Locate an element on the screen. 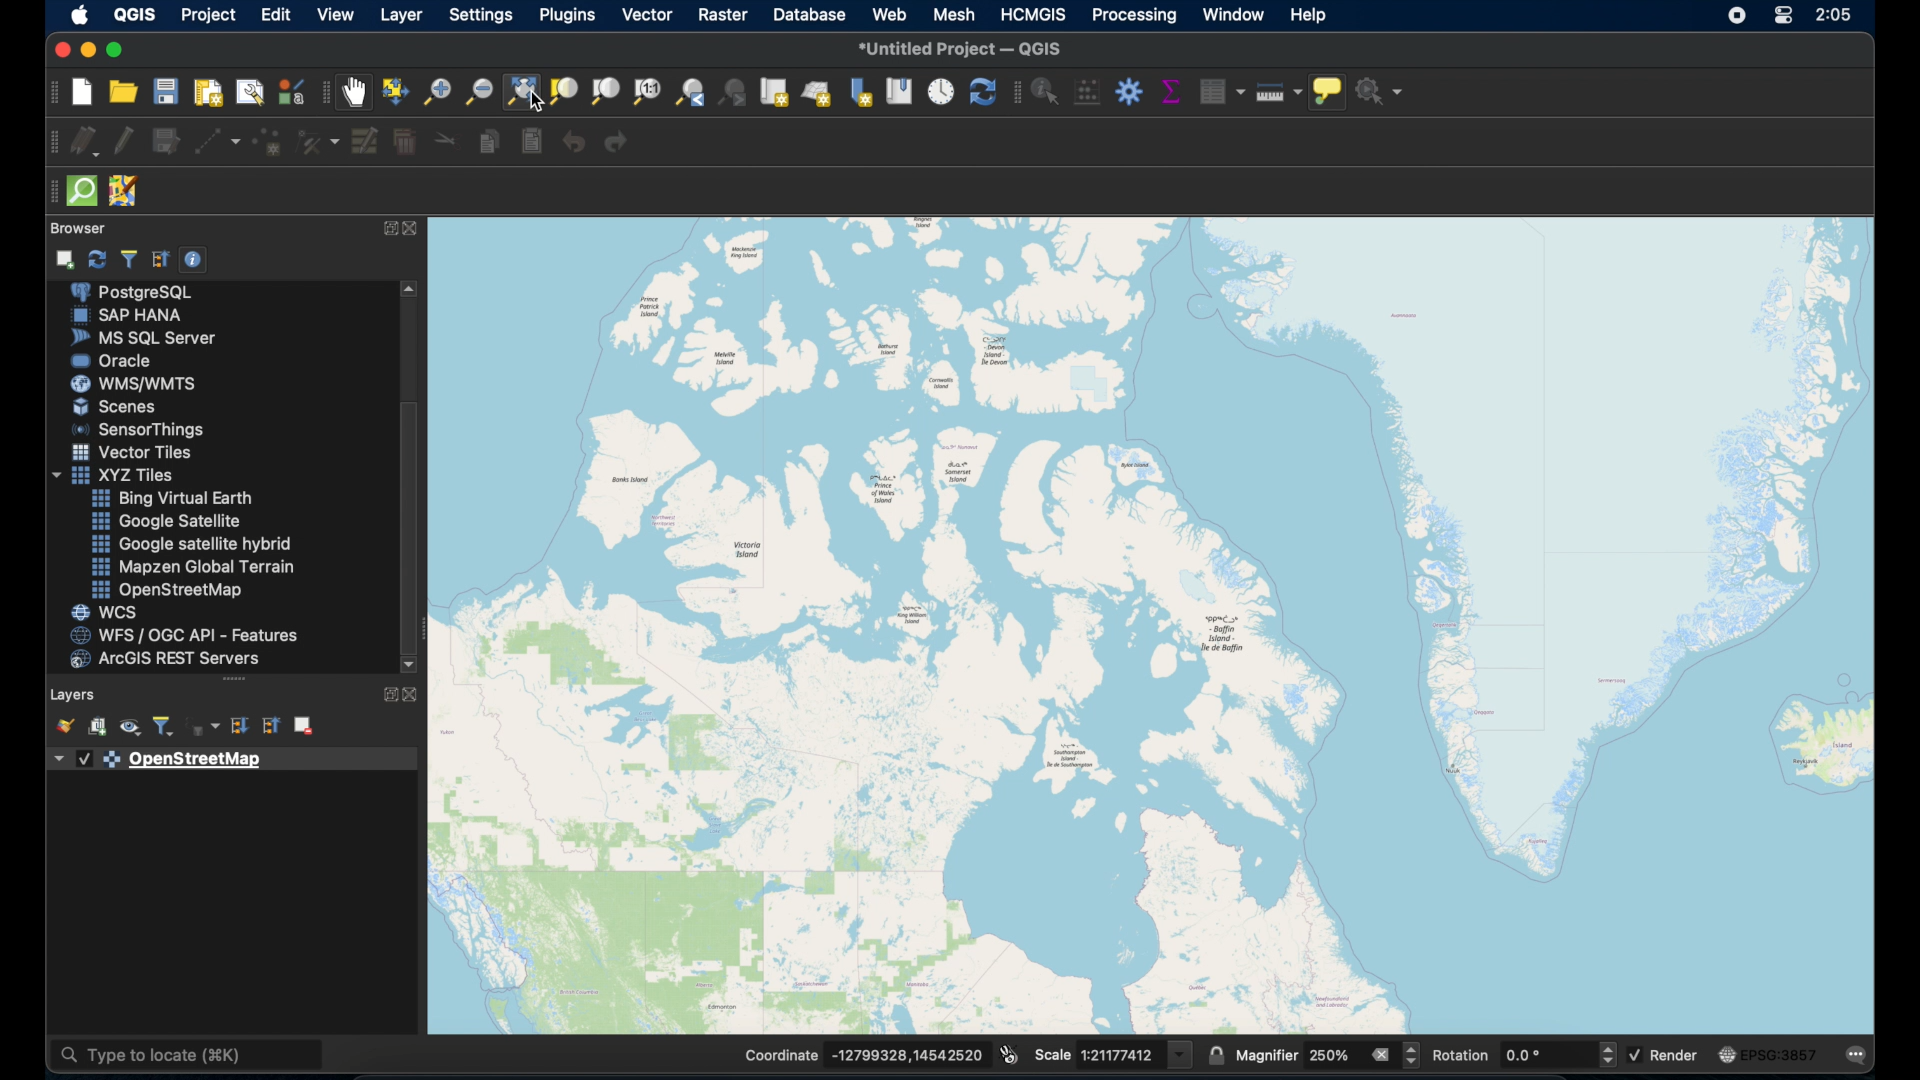 This screenshot has width=1920, height=1080. window is located at coordinates (1235, 16).